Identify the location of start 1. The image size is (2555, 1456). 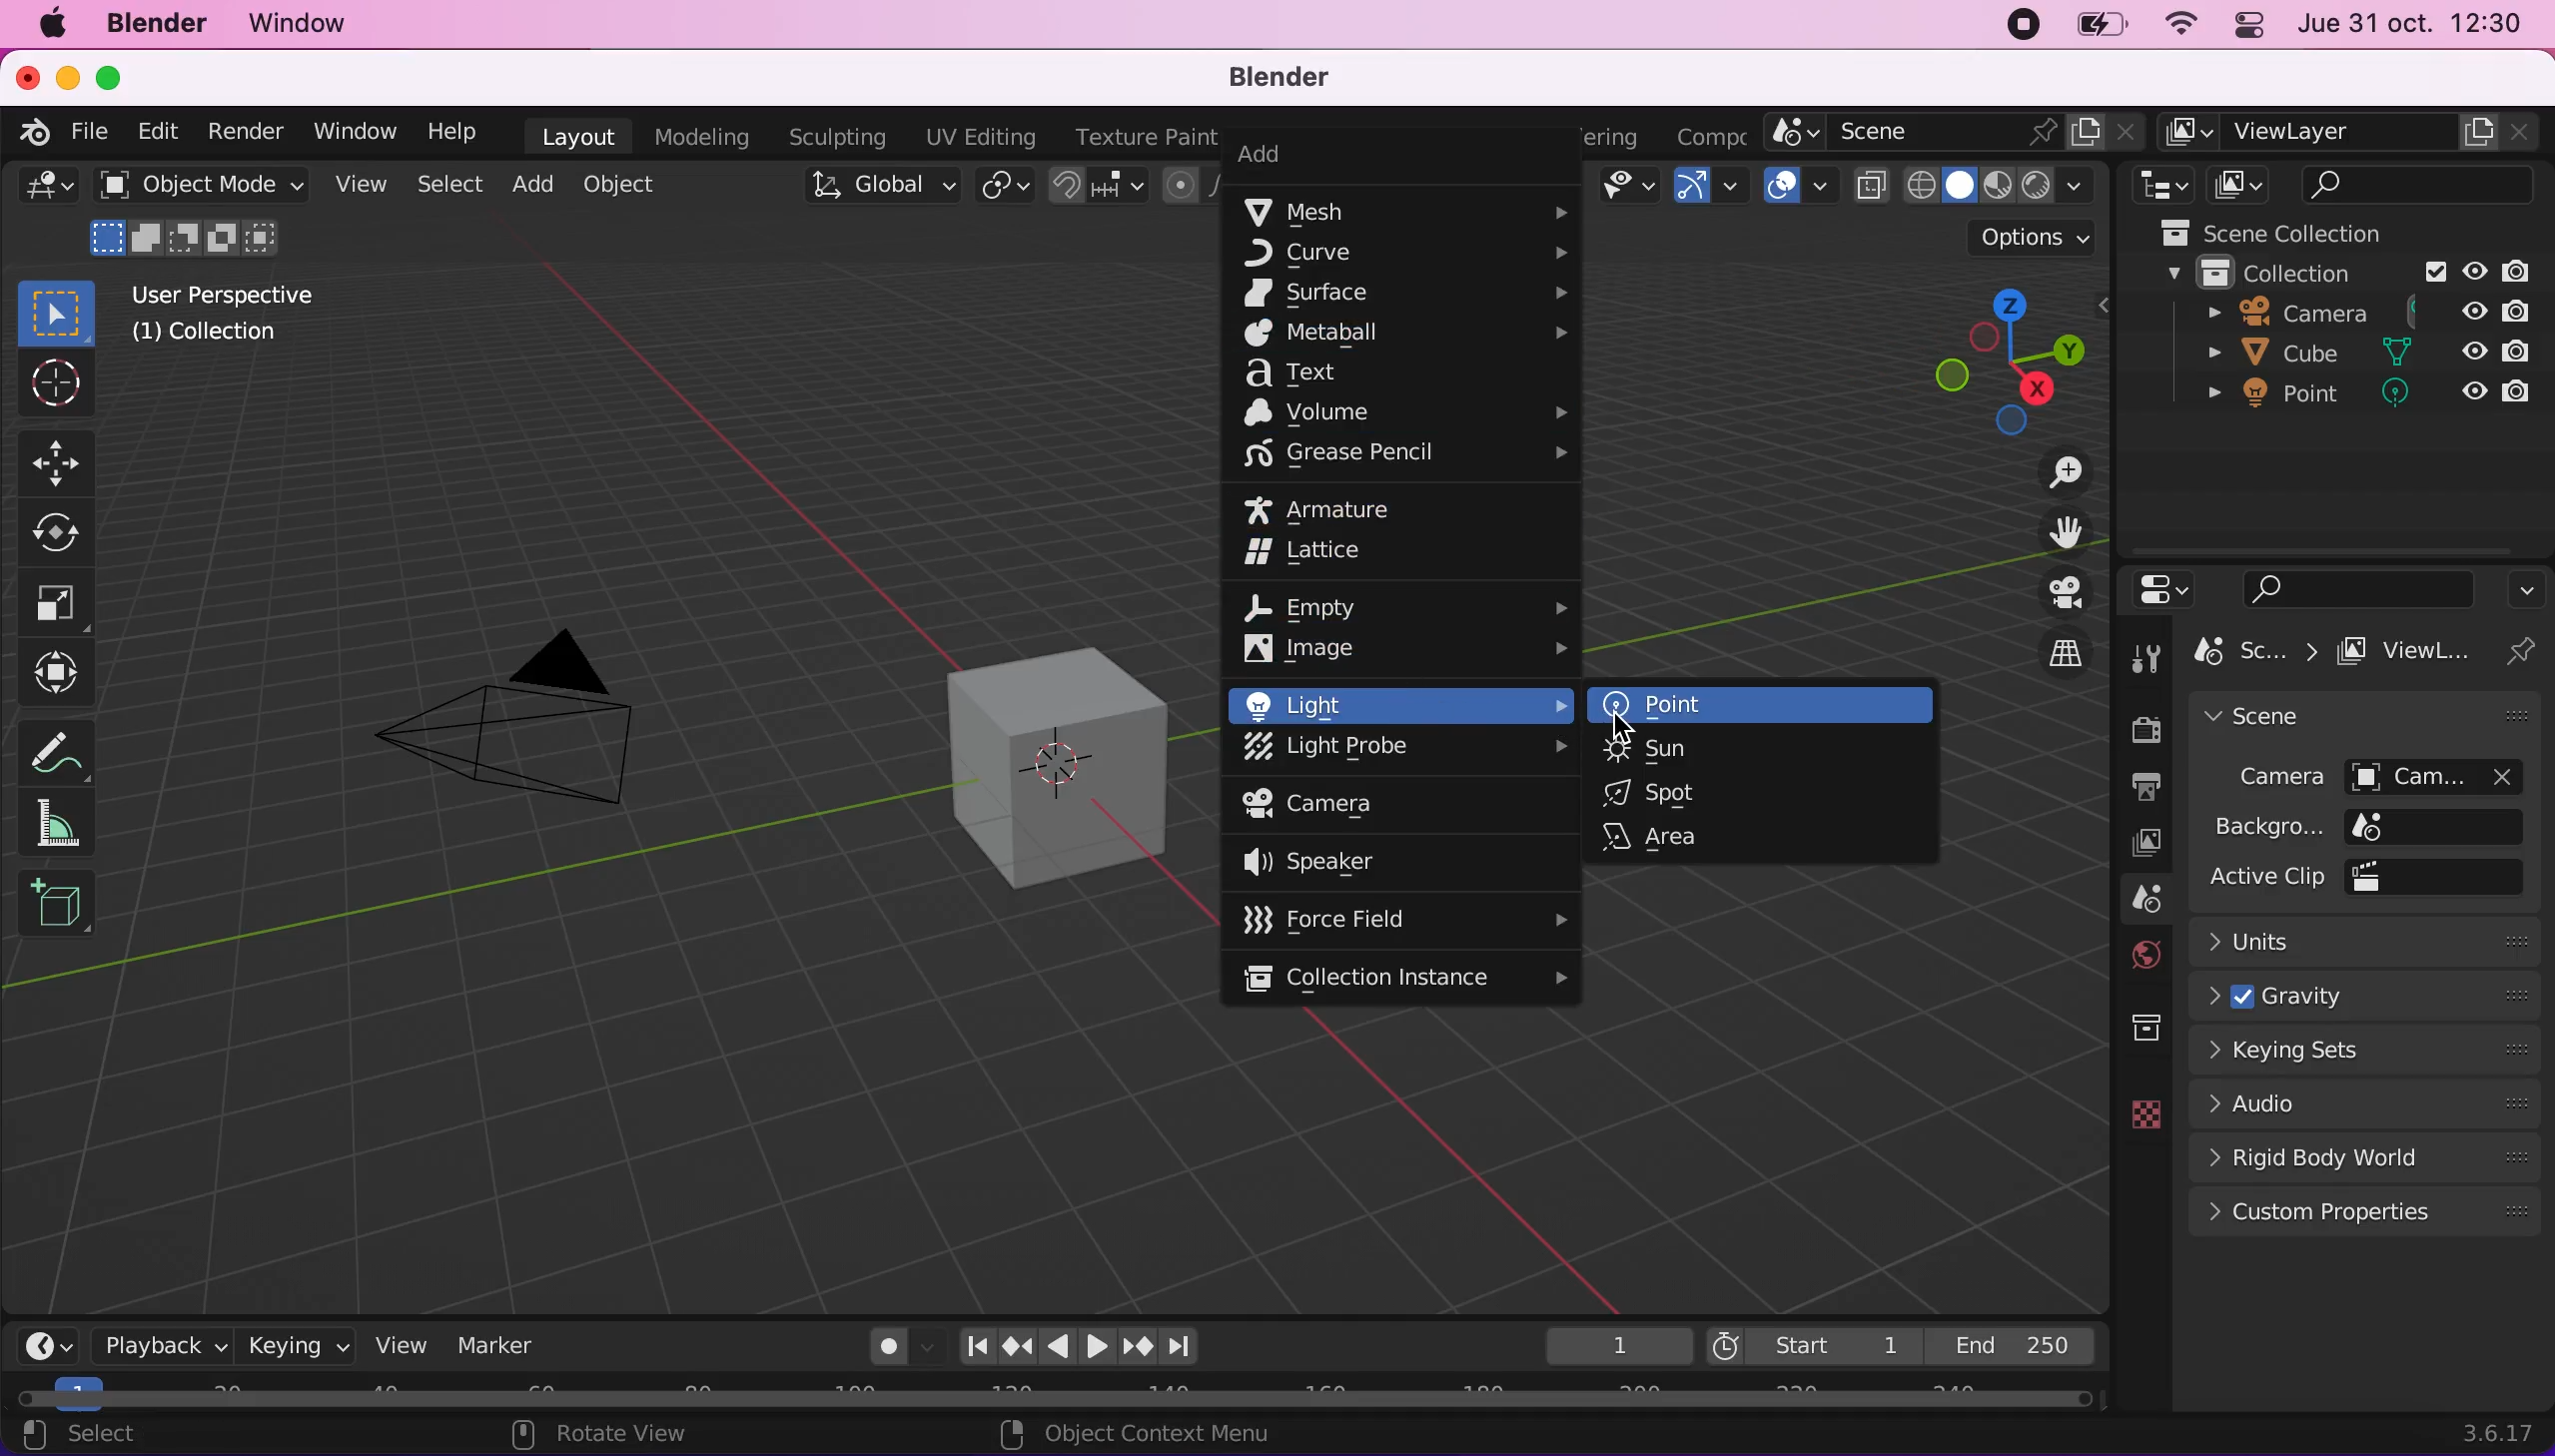
(1814, 1343).